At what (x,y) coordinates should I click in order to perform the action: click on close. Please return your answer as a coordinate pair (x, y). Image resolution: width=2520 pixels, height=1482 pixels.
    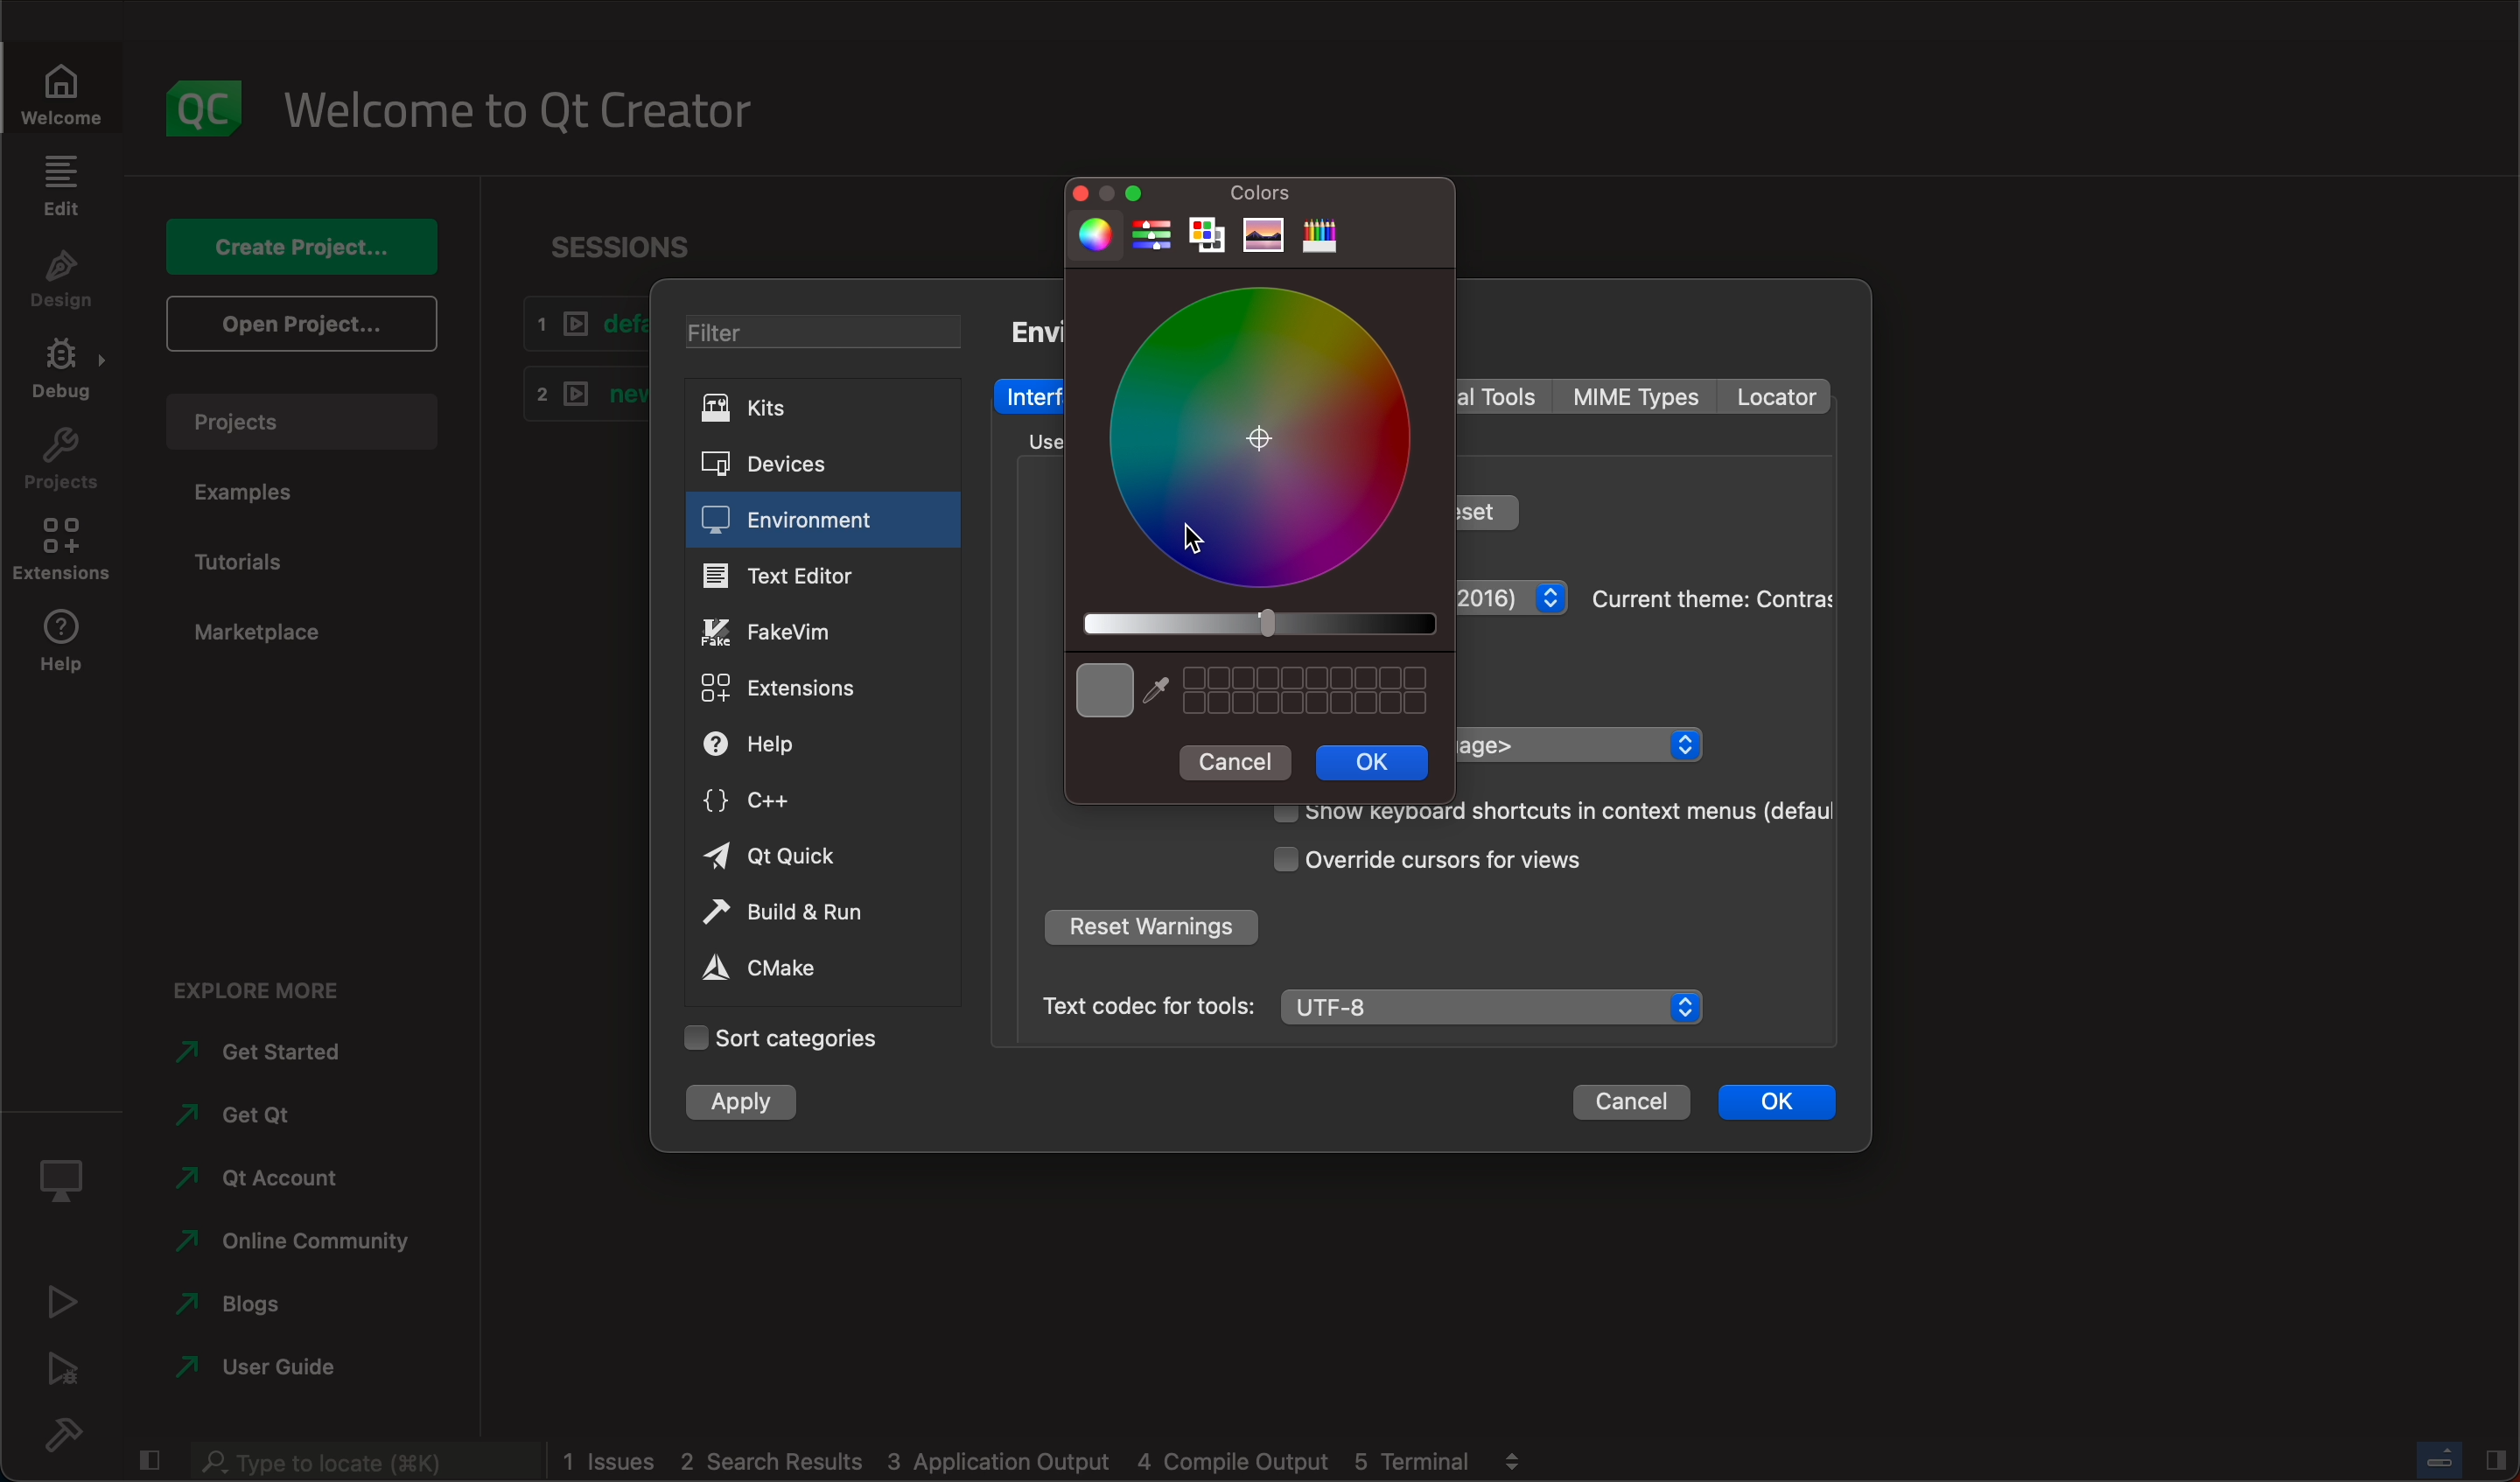
    Looking at the image, I should click on (1070, 191).